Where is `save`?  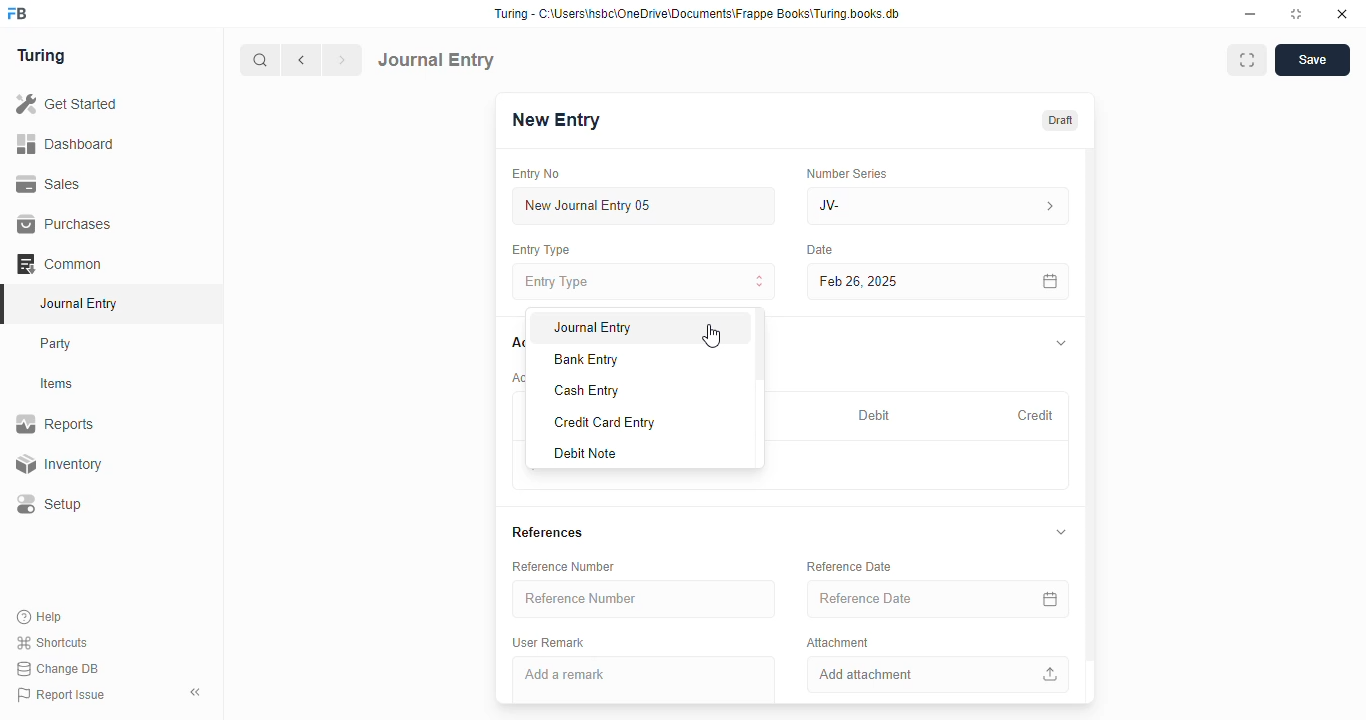 save is located at coordinates (1312, 60).